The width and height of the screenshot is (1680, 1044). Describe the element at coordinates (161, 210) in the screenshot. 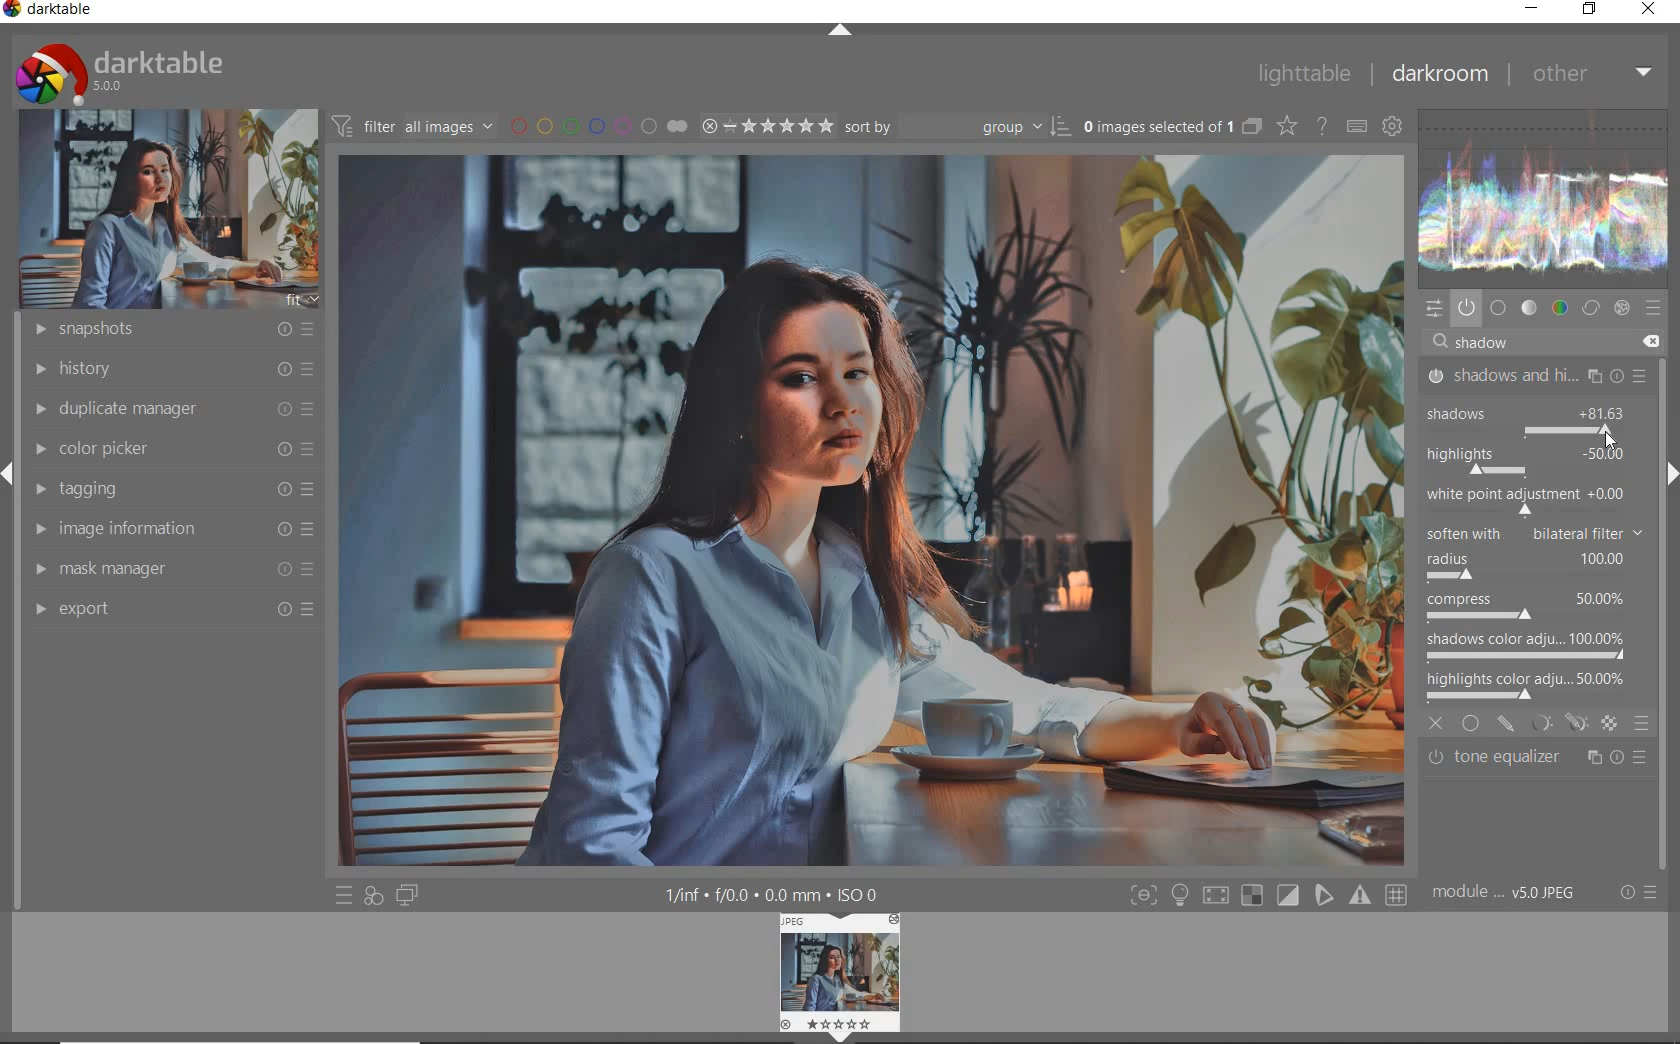

I see `image` at that location.